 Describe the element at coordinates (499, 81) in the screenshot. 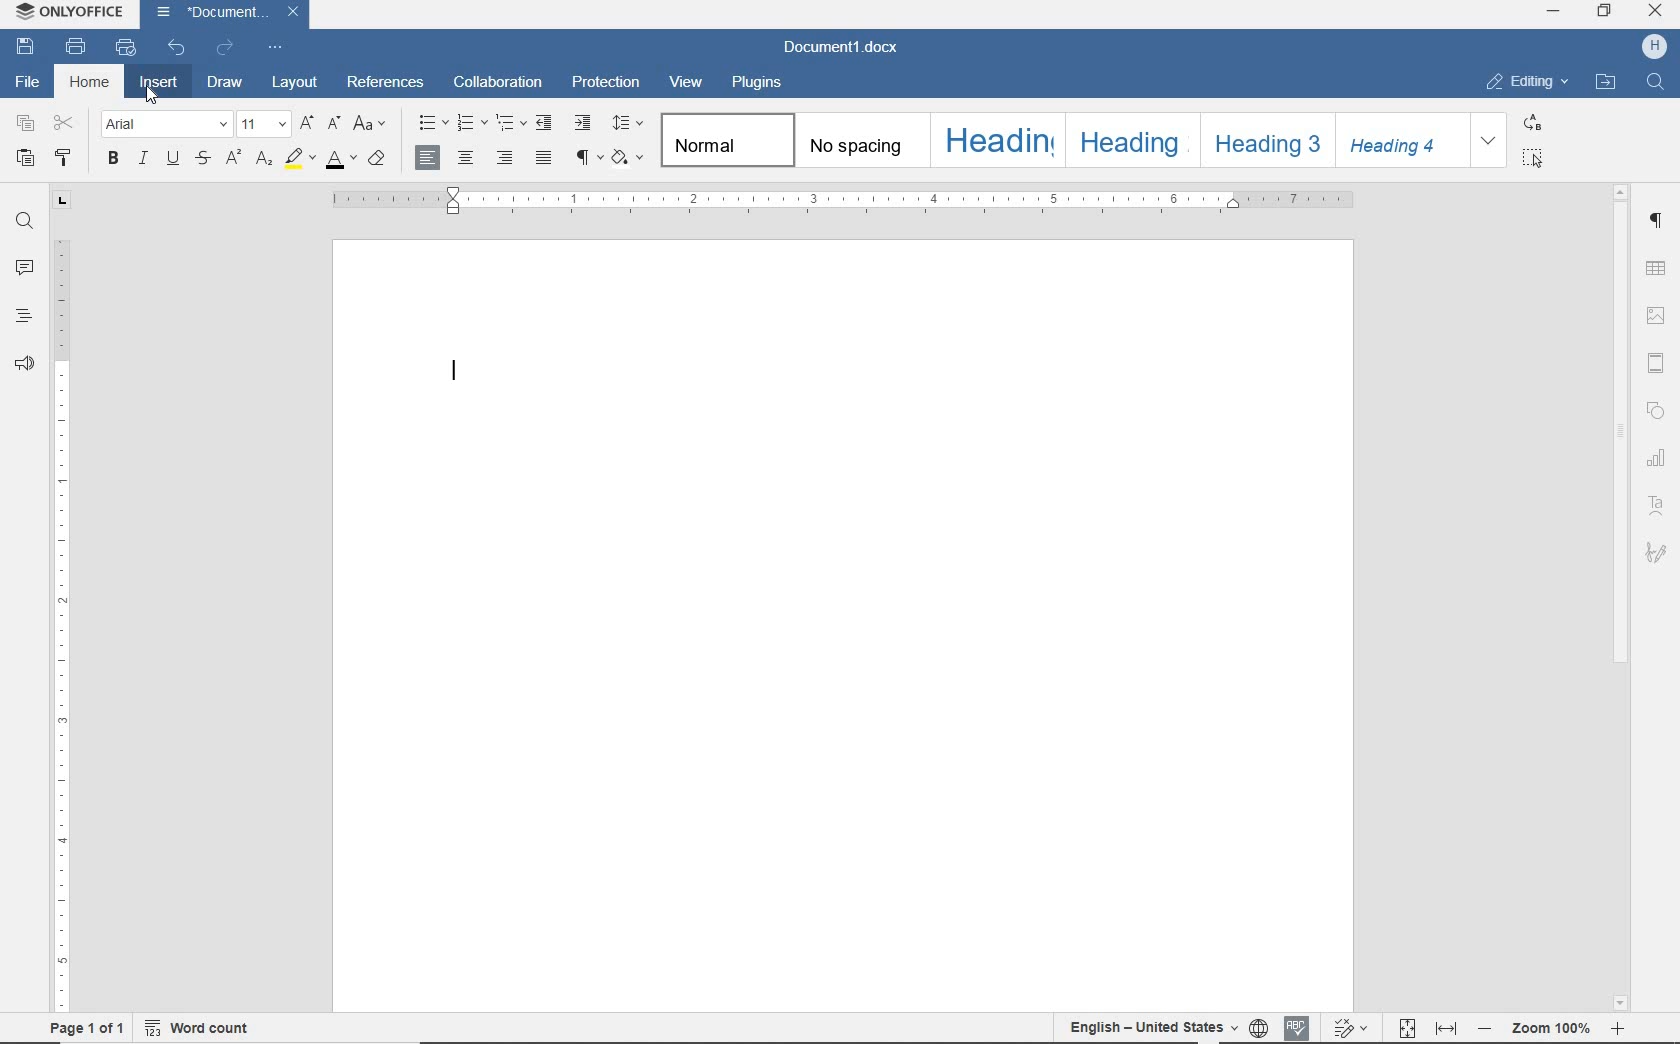

I see `collaboration` at that location.